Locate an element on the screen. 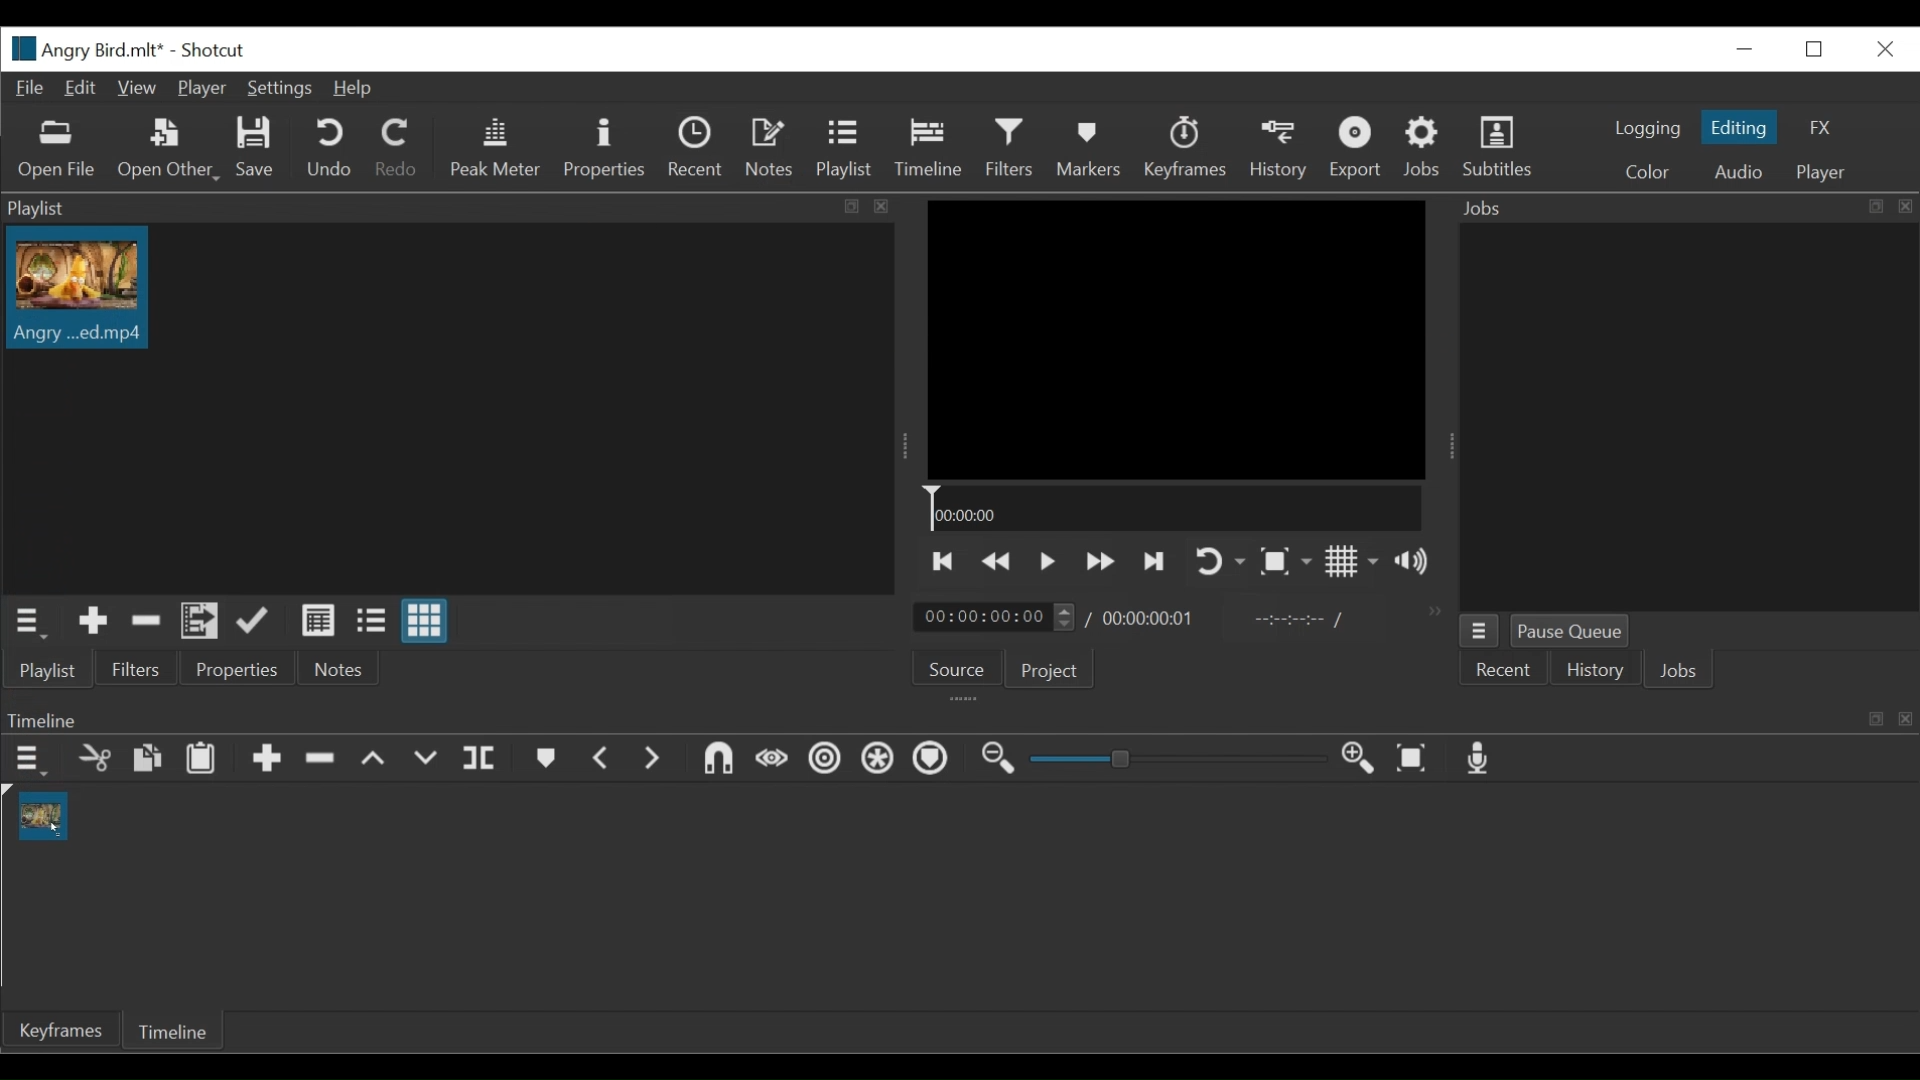 The width and height of the screenshot is (1920, 1080). Zoom slider is located at coordinates (1181, 758).